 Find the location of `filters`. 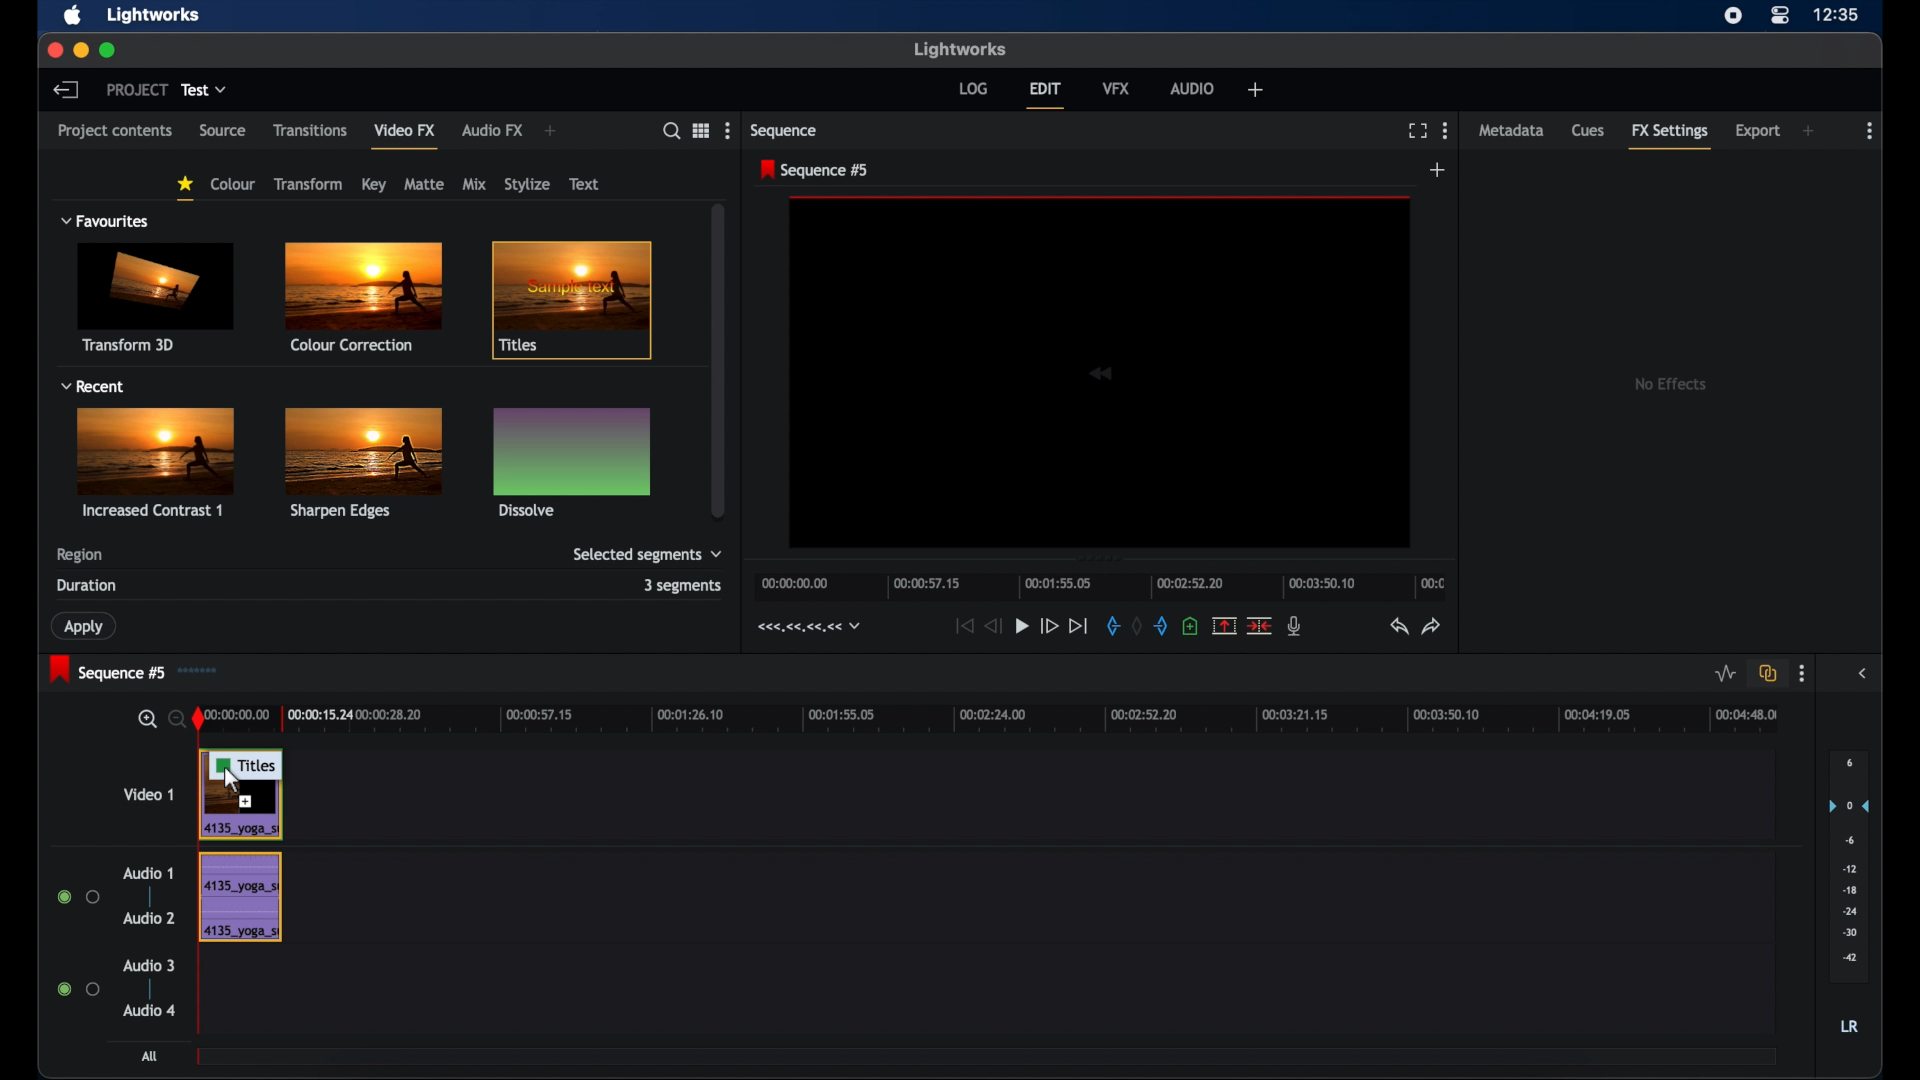

filters is located at coordinates (83, 176).